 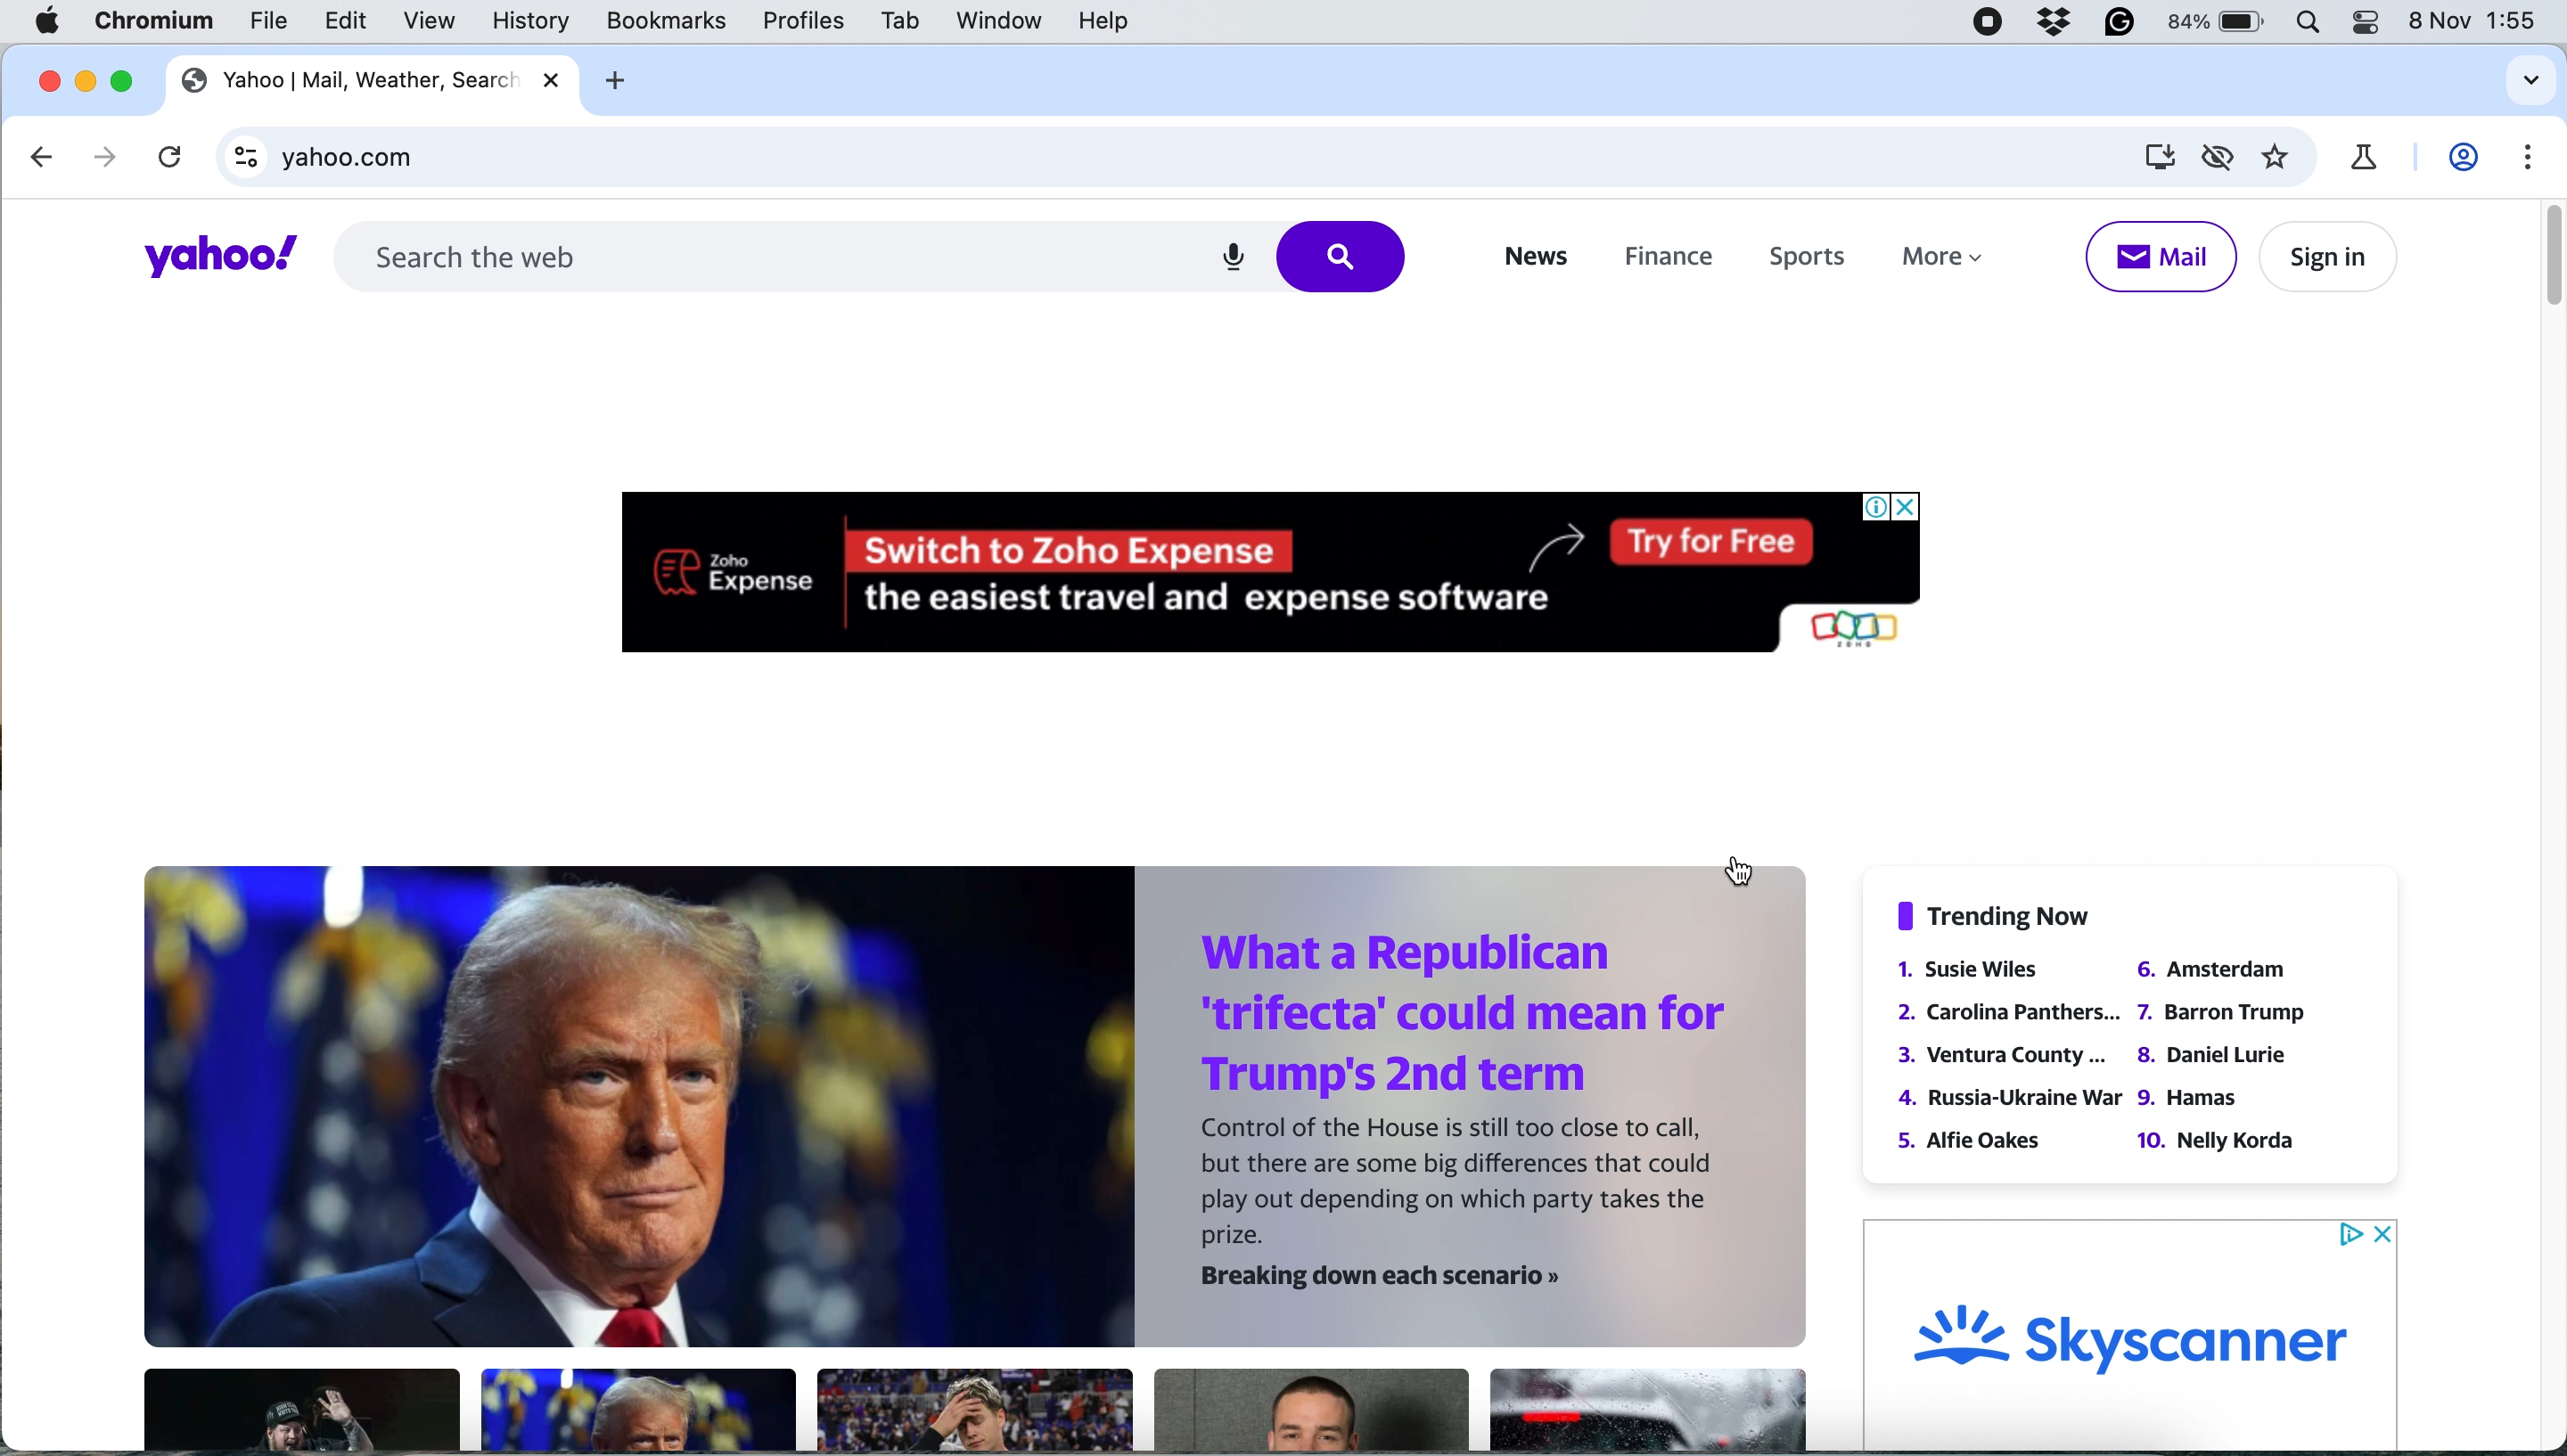 What do you see at coordinates (2221, 1013) in the screenshot?
I see `Barron` at bounding box center [2221, 1013].